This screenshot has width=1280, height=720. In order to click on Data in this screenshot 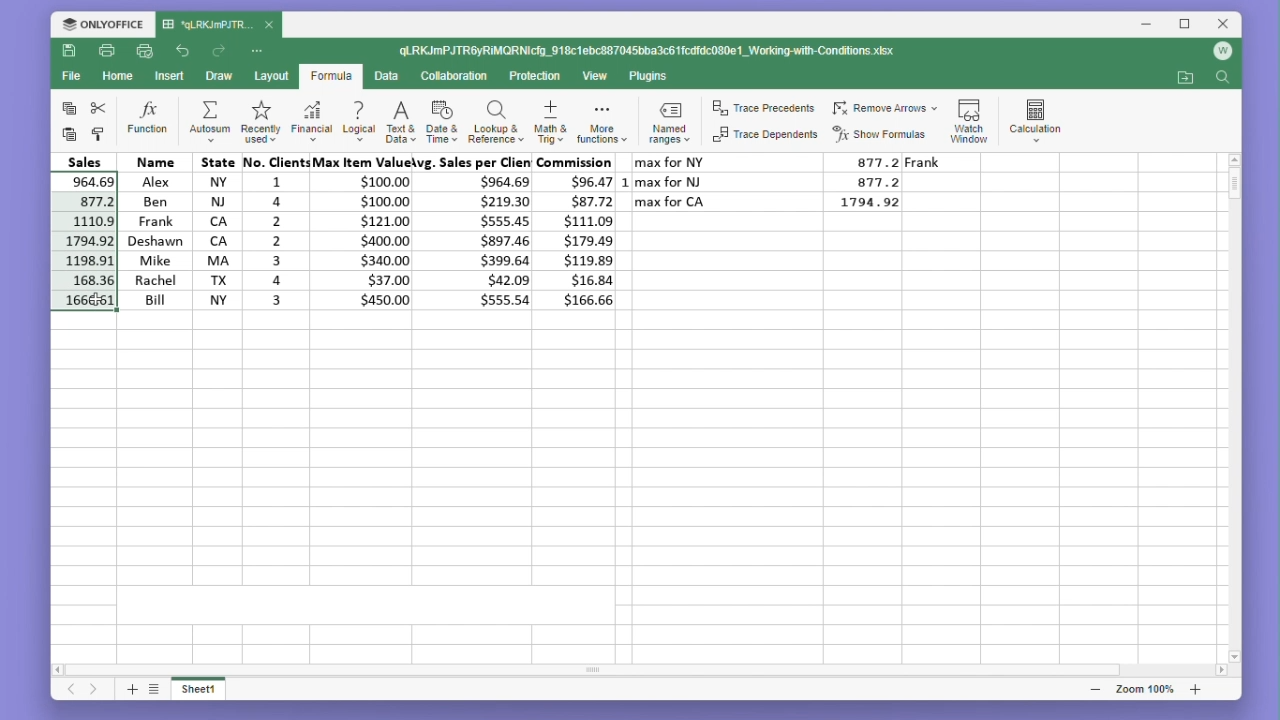, I will do `click(385, 76)`.